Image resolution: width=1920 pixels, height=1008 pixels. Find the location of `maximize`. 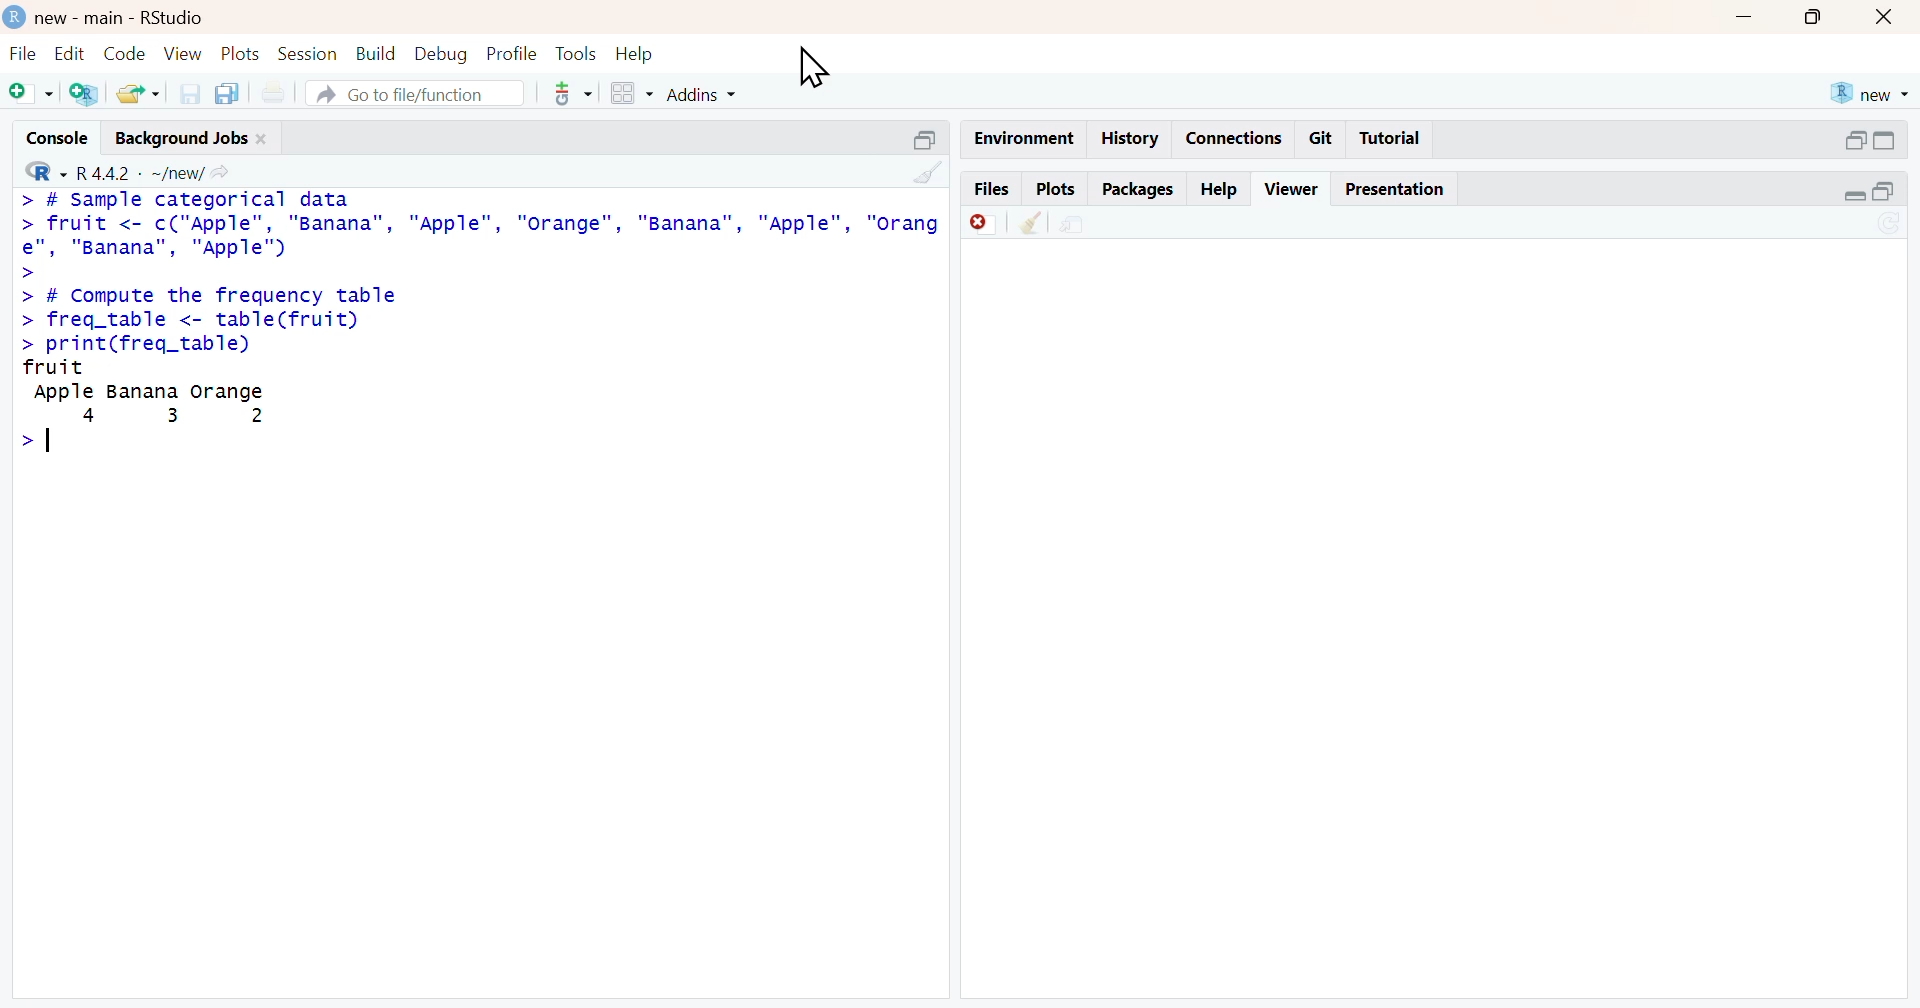

maximize is located at coordinates (1804, 18).